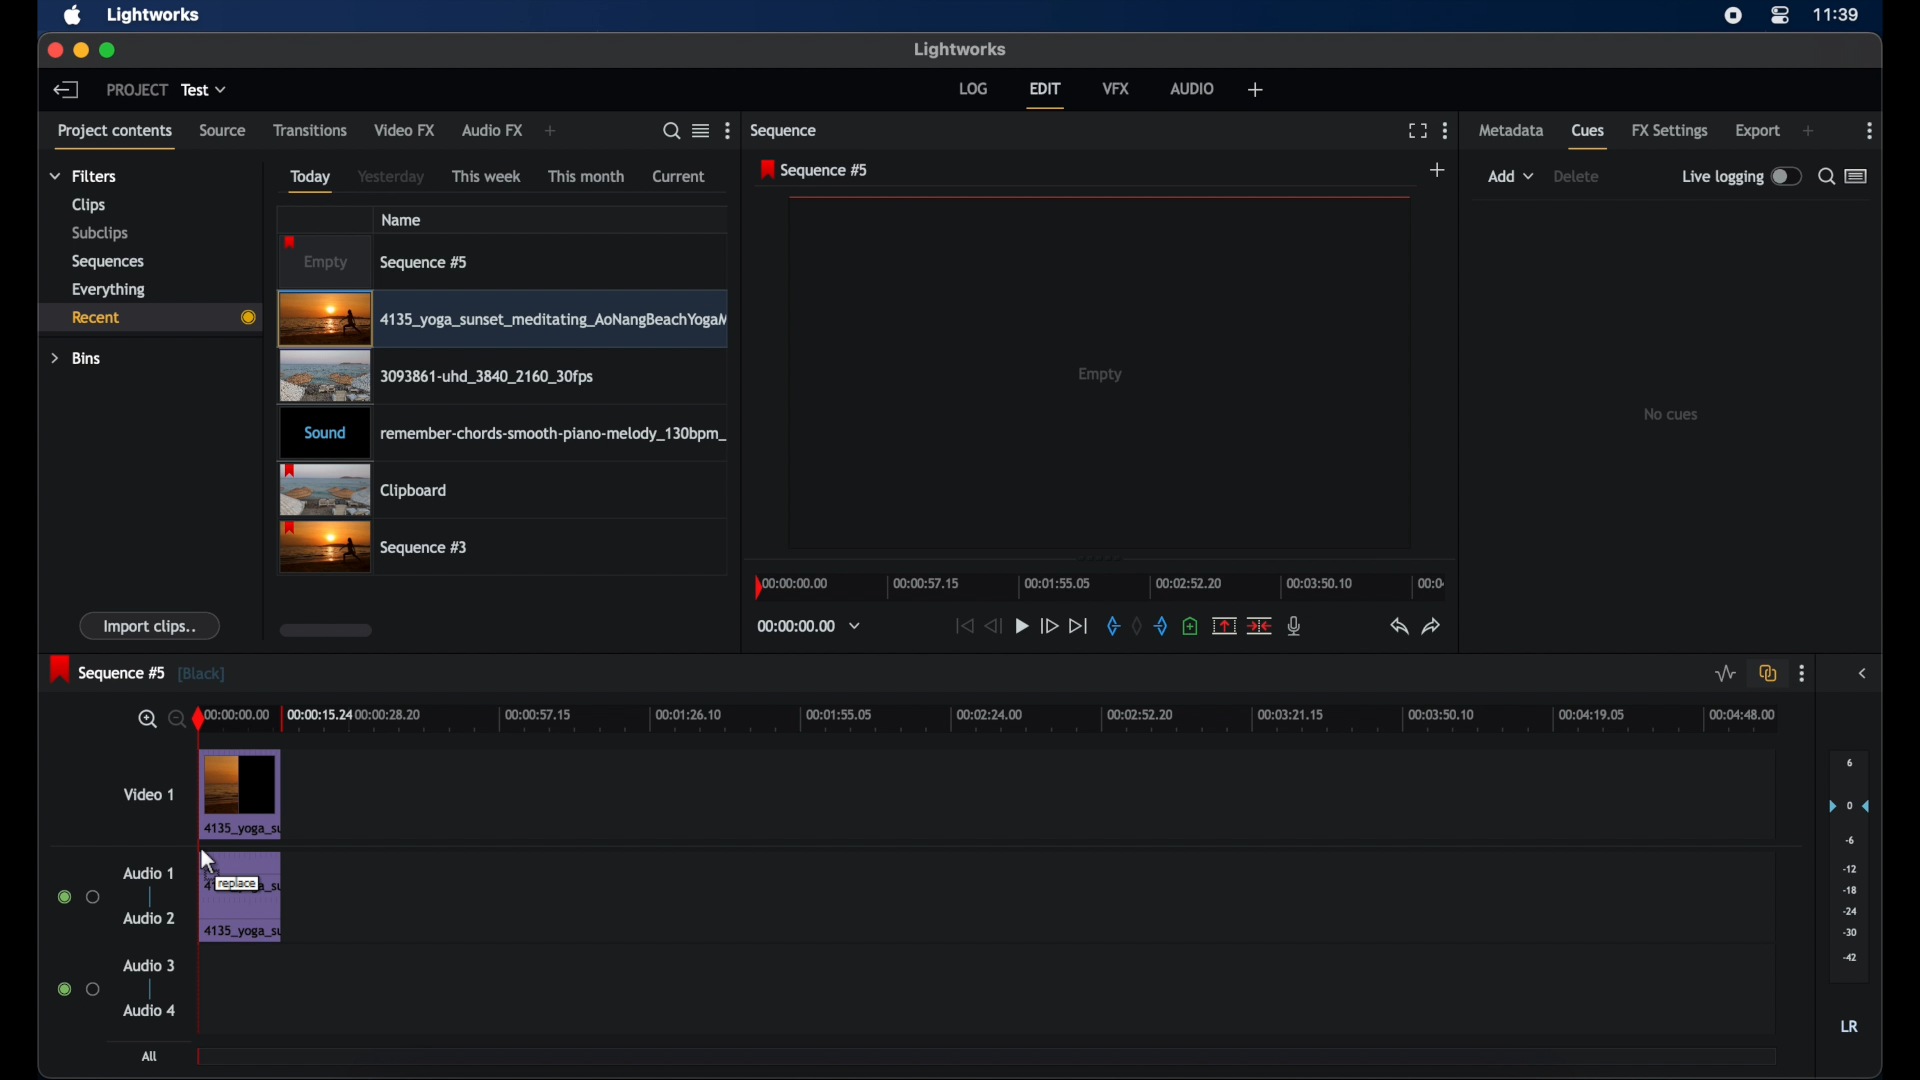 Image resolution: width=1920 pixels, height=1080 pixels. What do you see at coordinates (1672, 131) in the screenshot?
I see `fx settings` at bounding box center [1672, 131].